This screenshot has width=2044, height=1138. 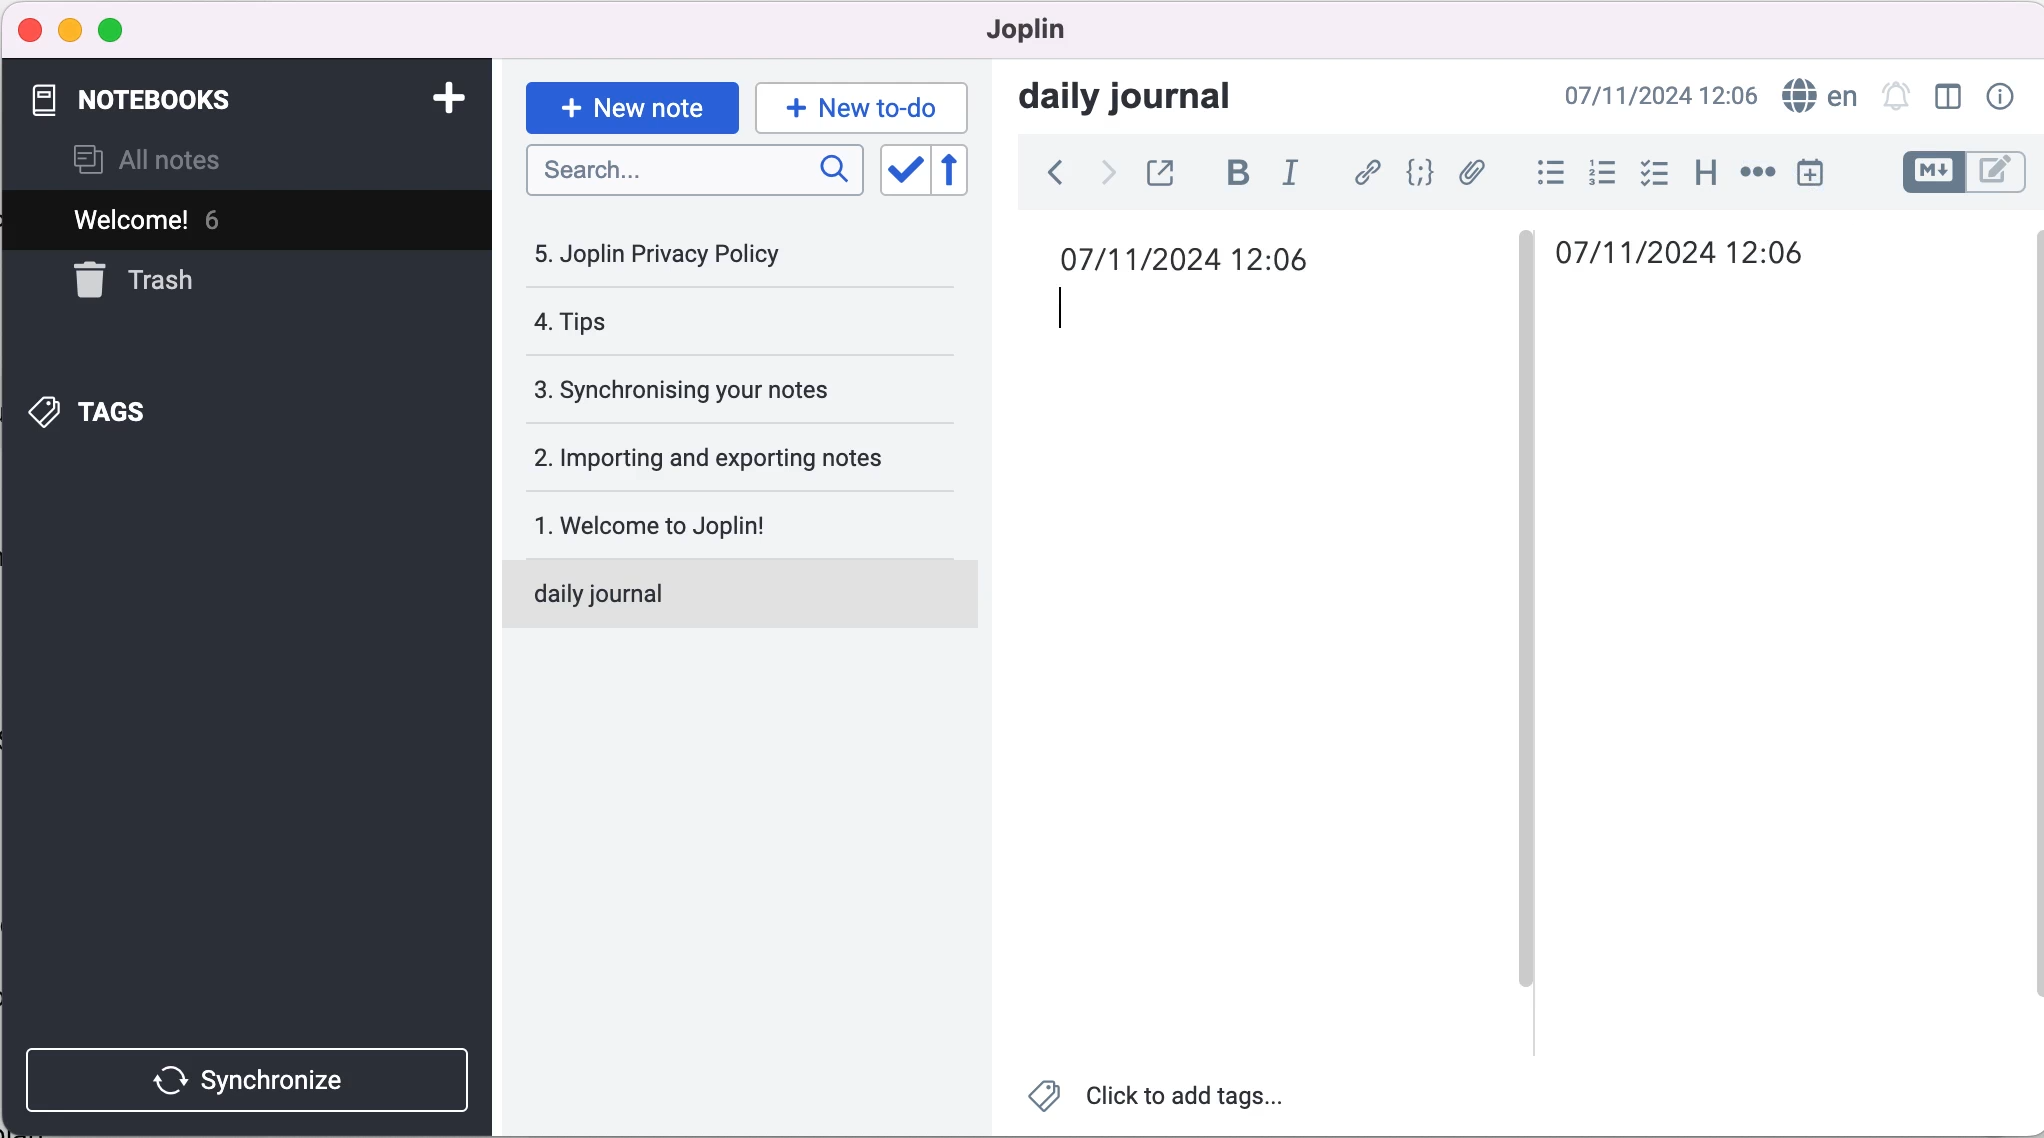 What do you see at coordinates (721, 457) in the screenshot?
I see `importing and exporting notes` at bounding box center [721, 457].